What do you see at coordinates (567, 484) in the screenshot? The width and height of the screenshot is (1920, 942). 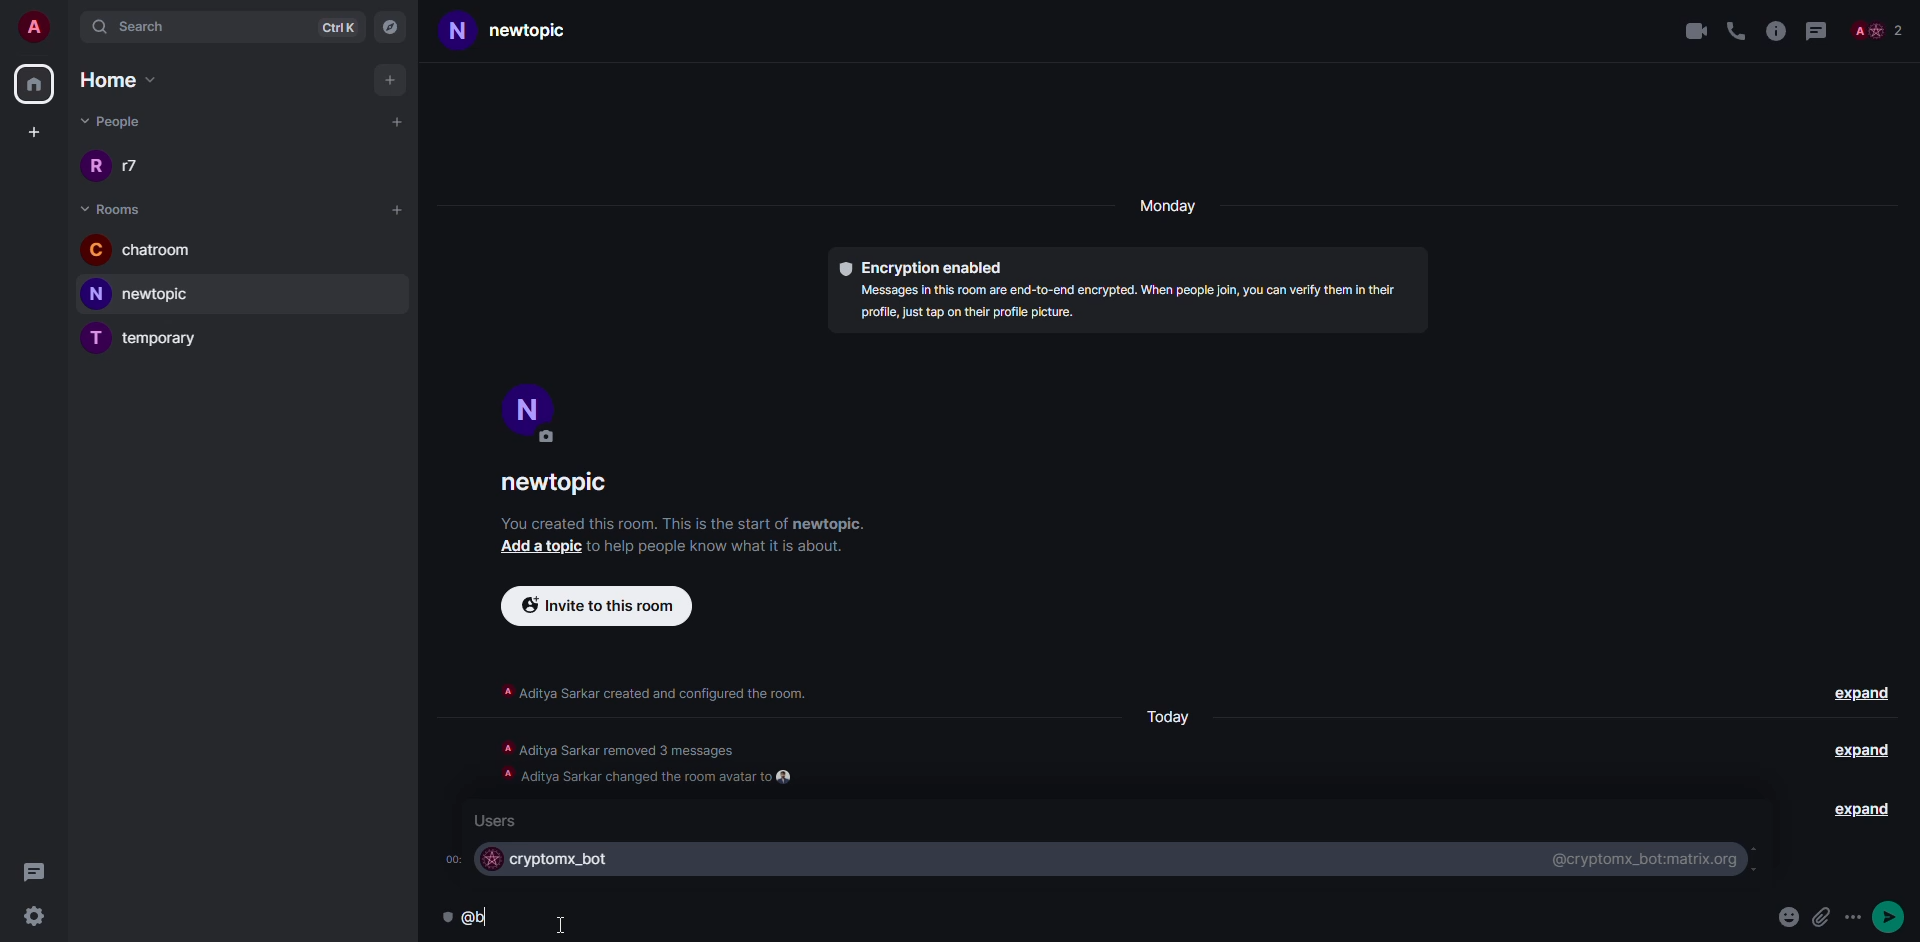 I see `newtopic` at bounding box center [567, 484].